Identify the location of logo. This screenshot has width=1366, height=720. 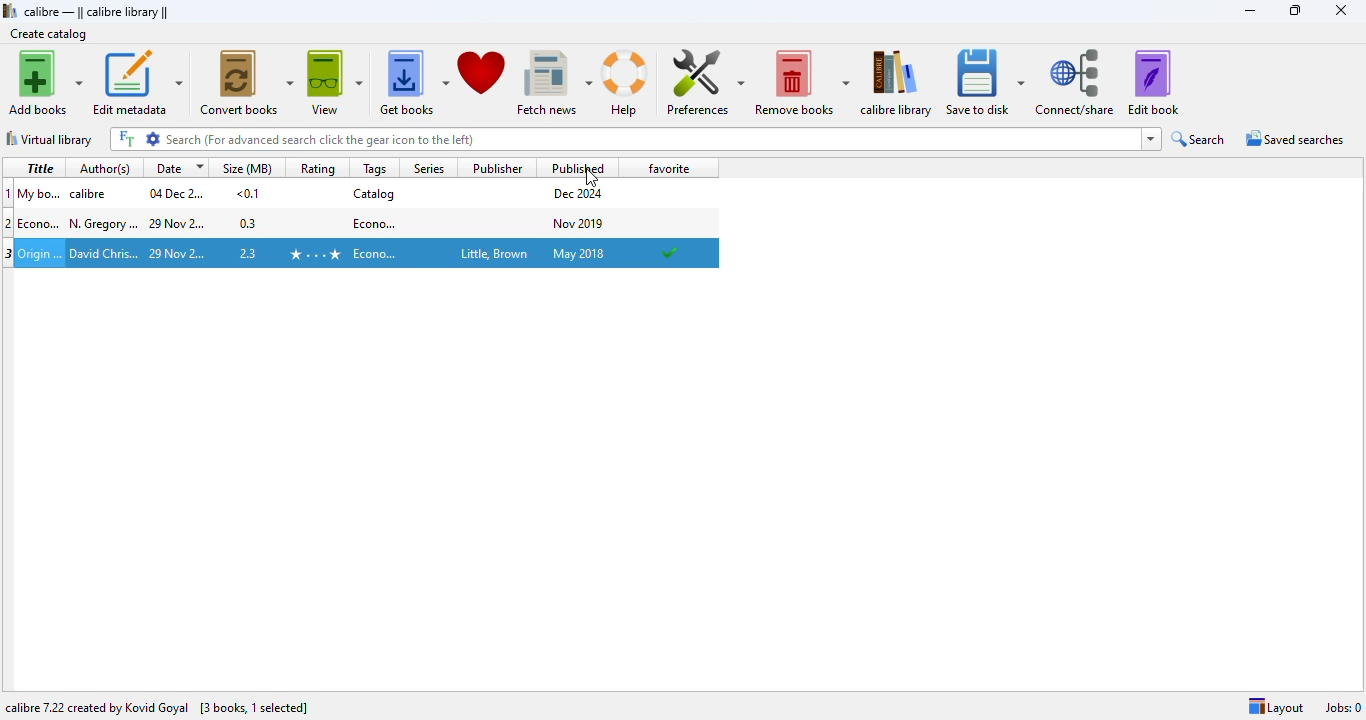
(10, 10).